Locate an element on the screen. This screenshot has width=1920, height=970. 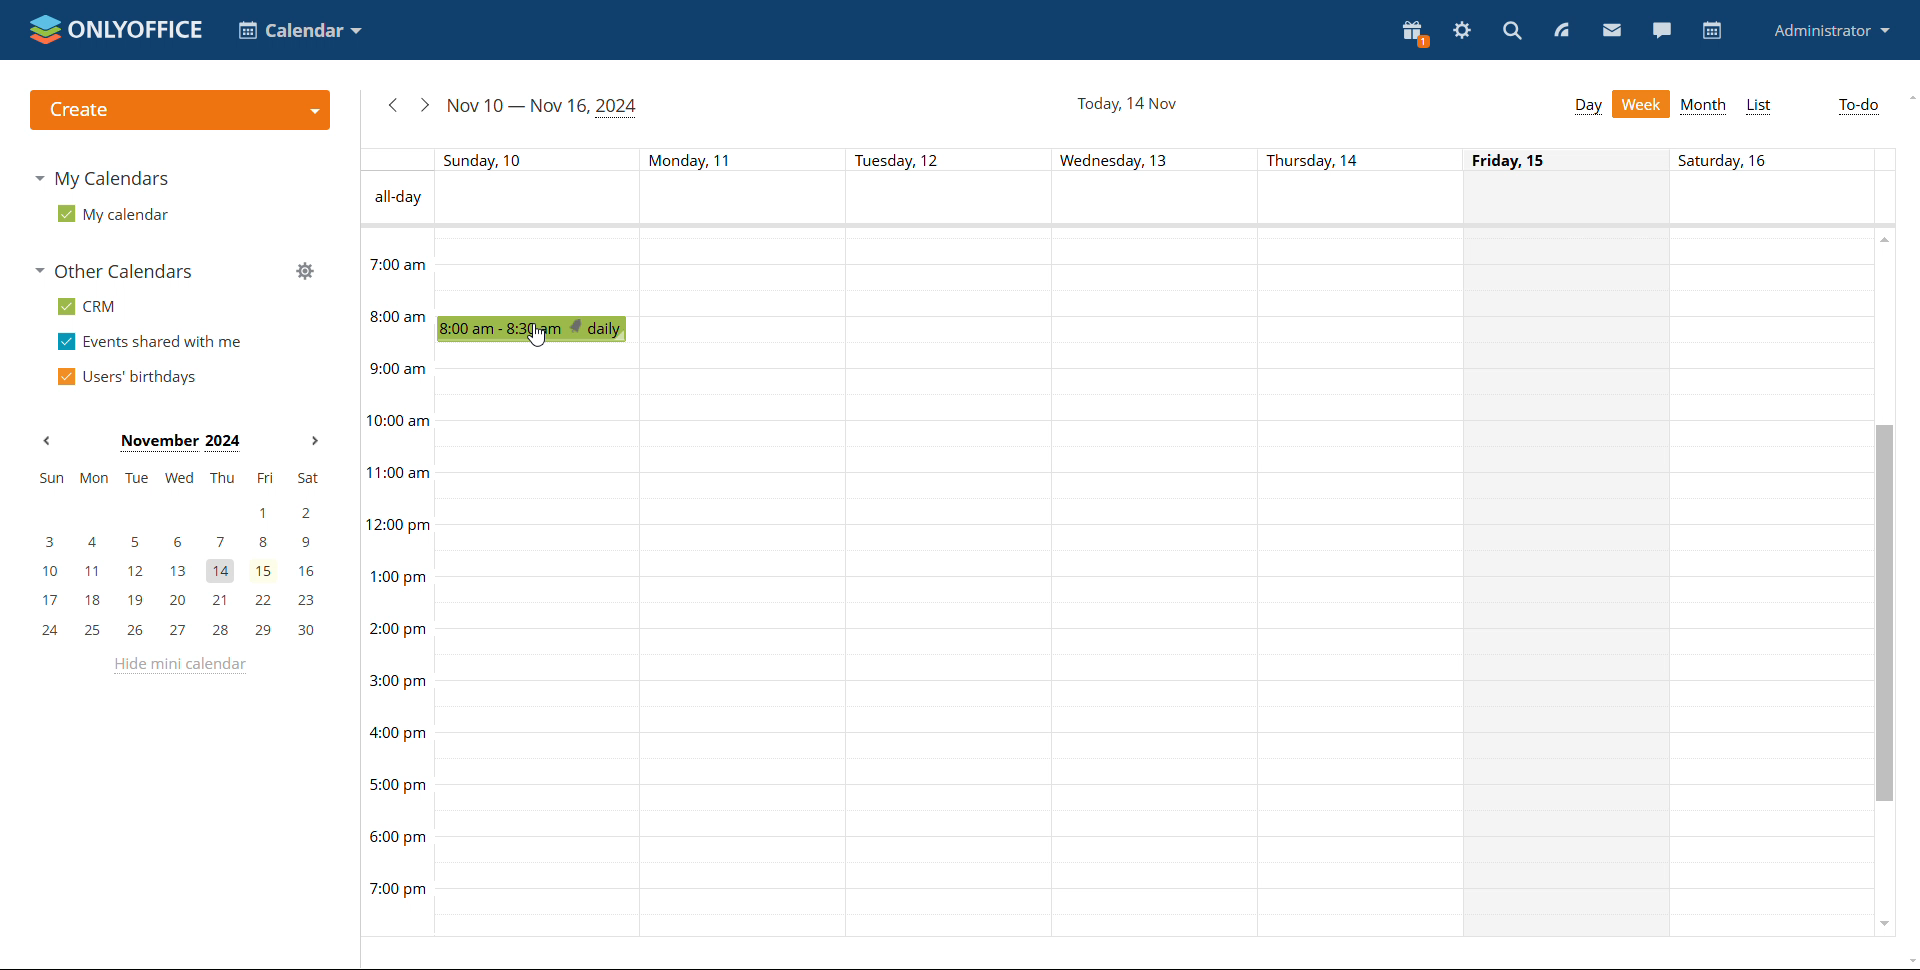
profile is located at coordinates (1833, 30).